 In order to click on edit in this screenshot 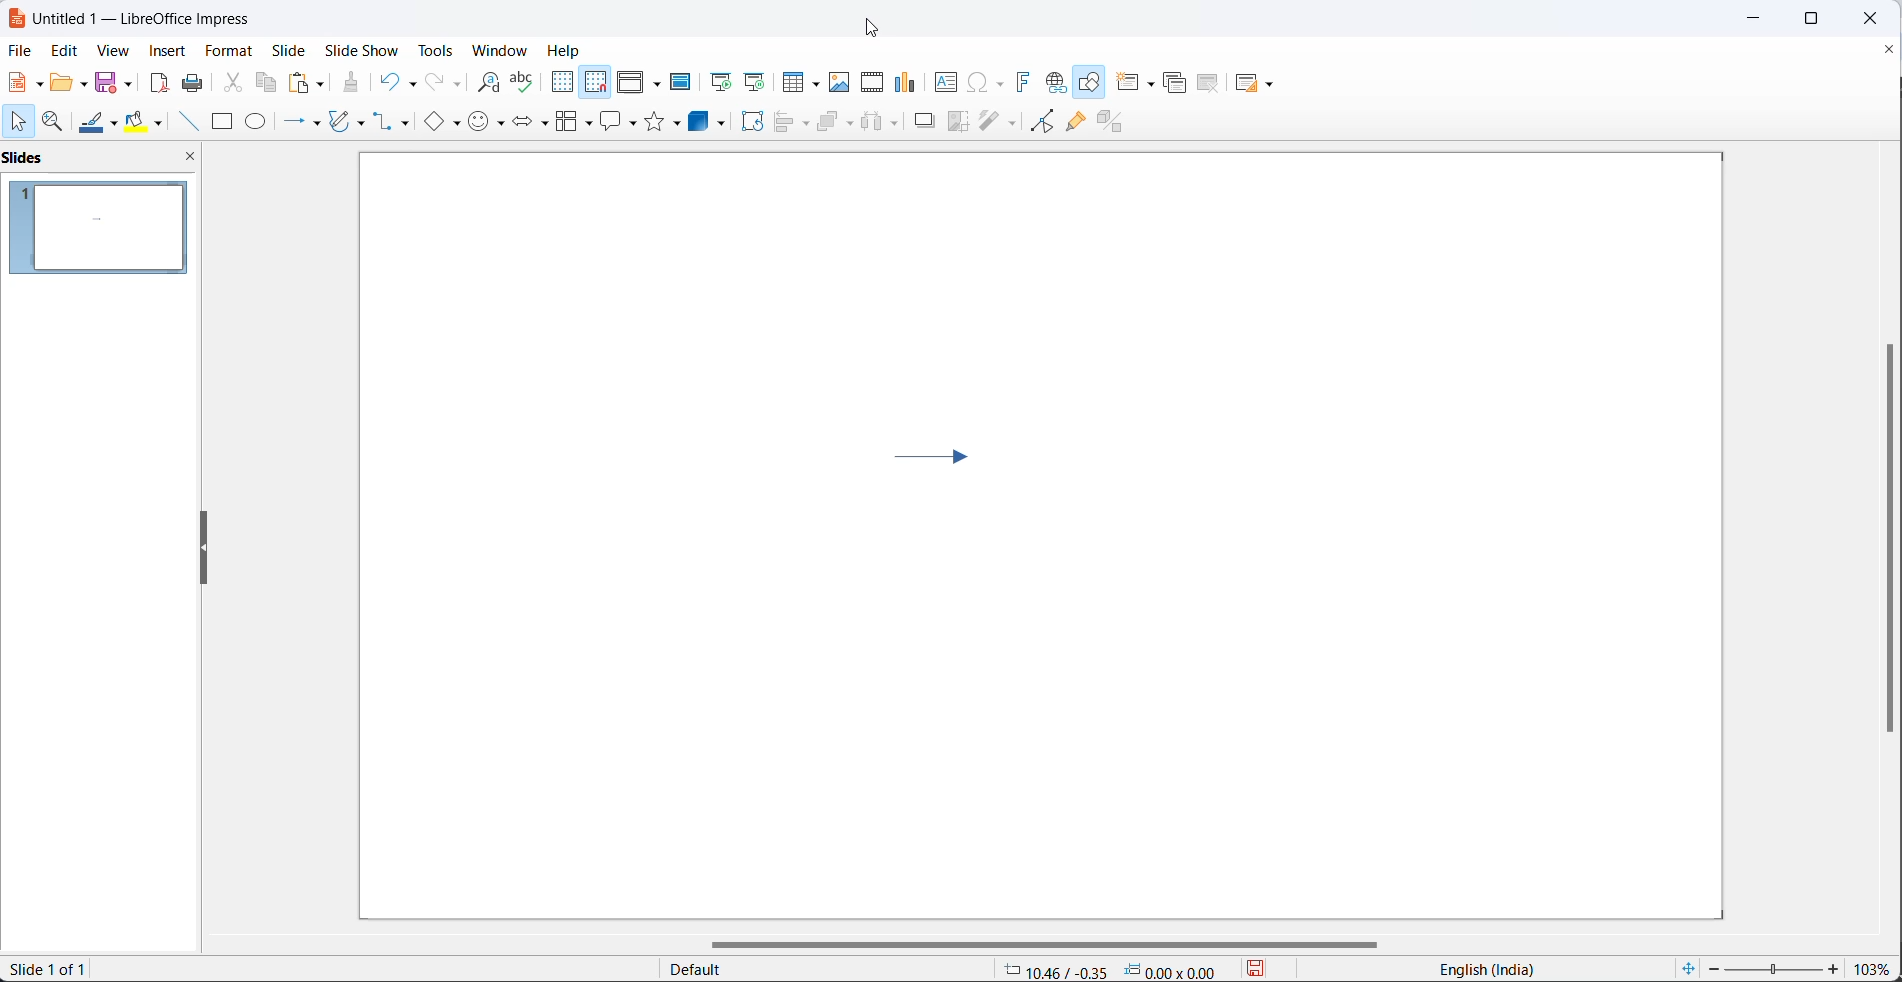, I will do `click(64, 48)`.